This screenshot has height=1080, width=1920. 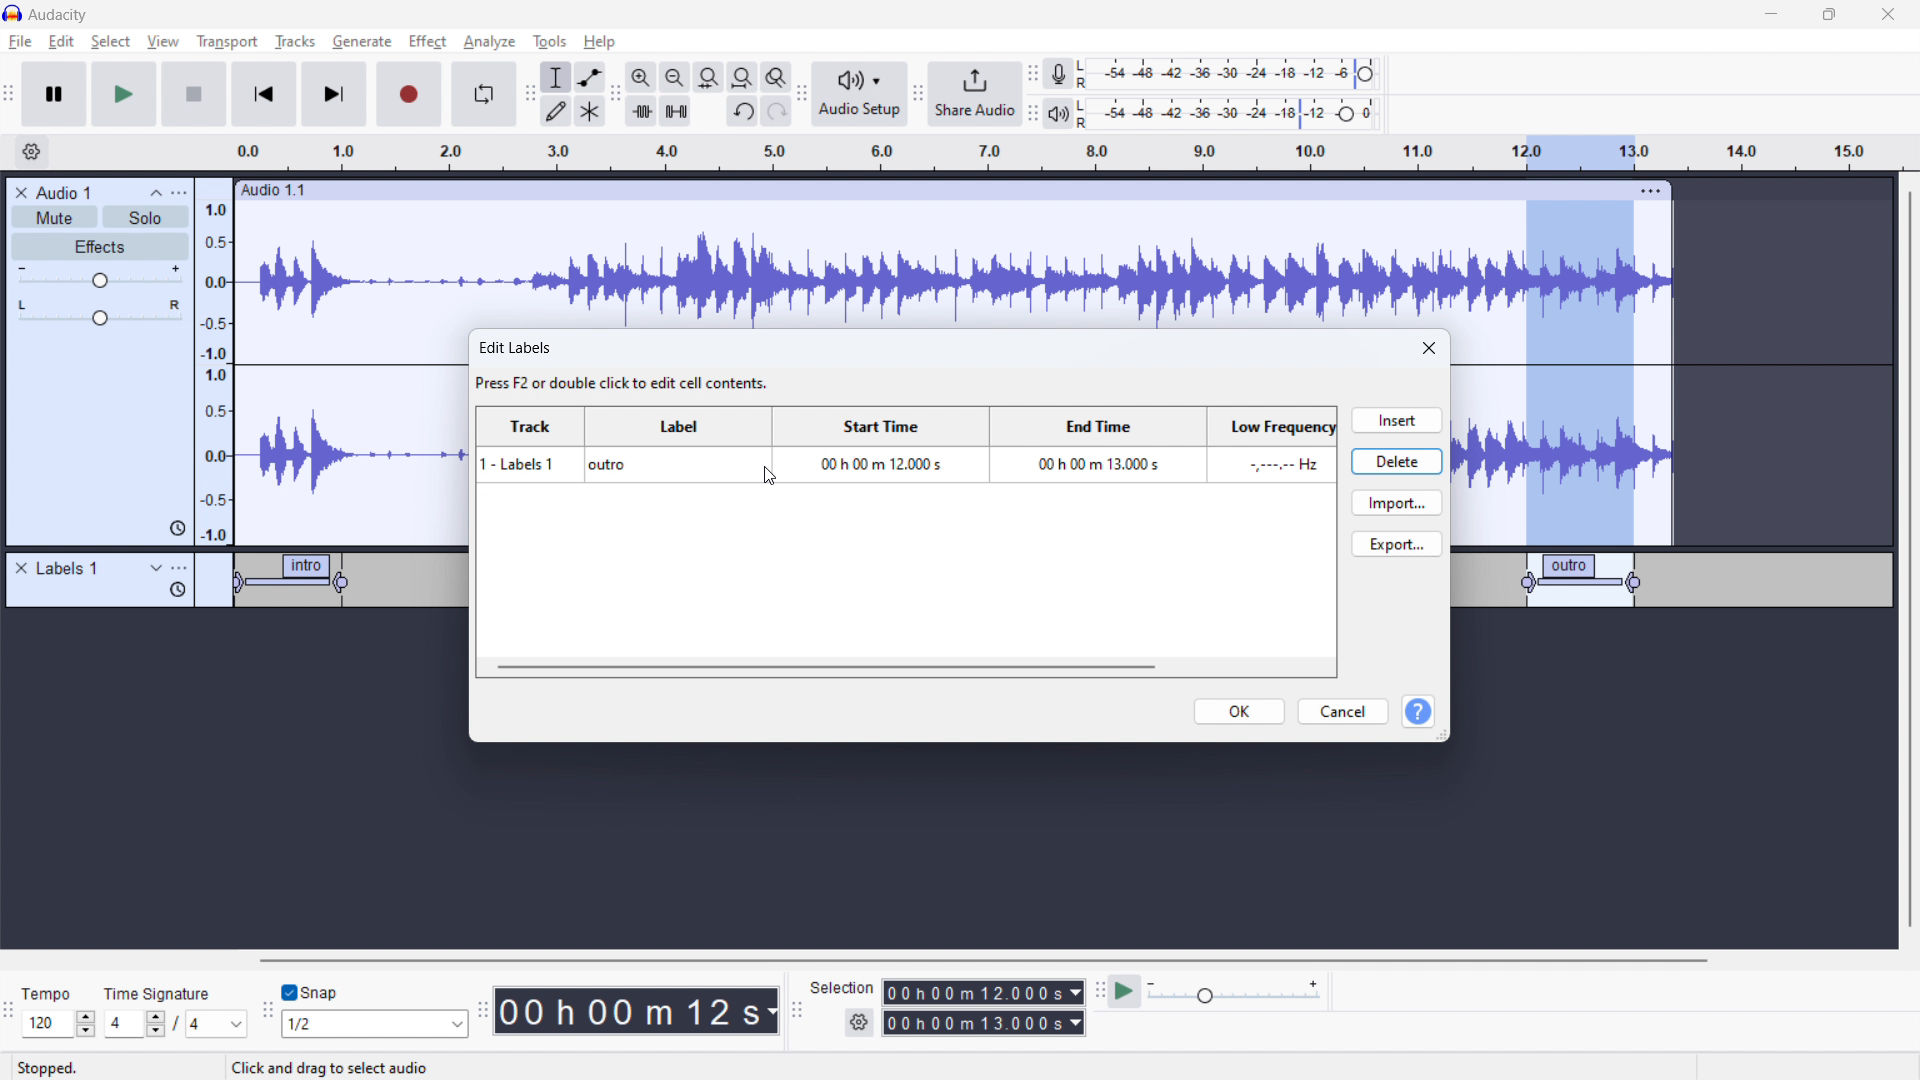 I want to click on timeline, so click(x=237, y=673).